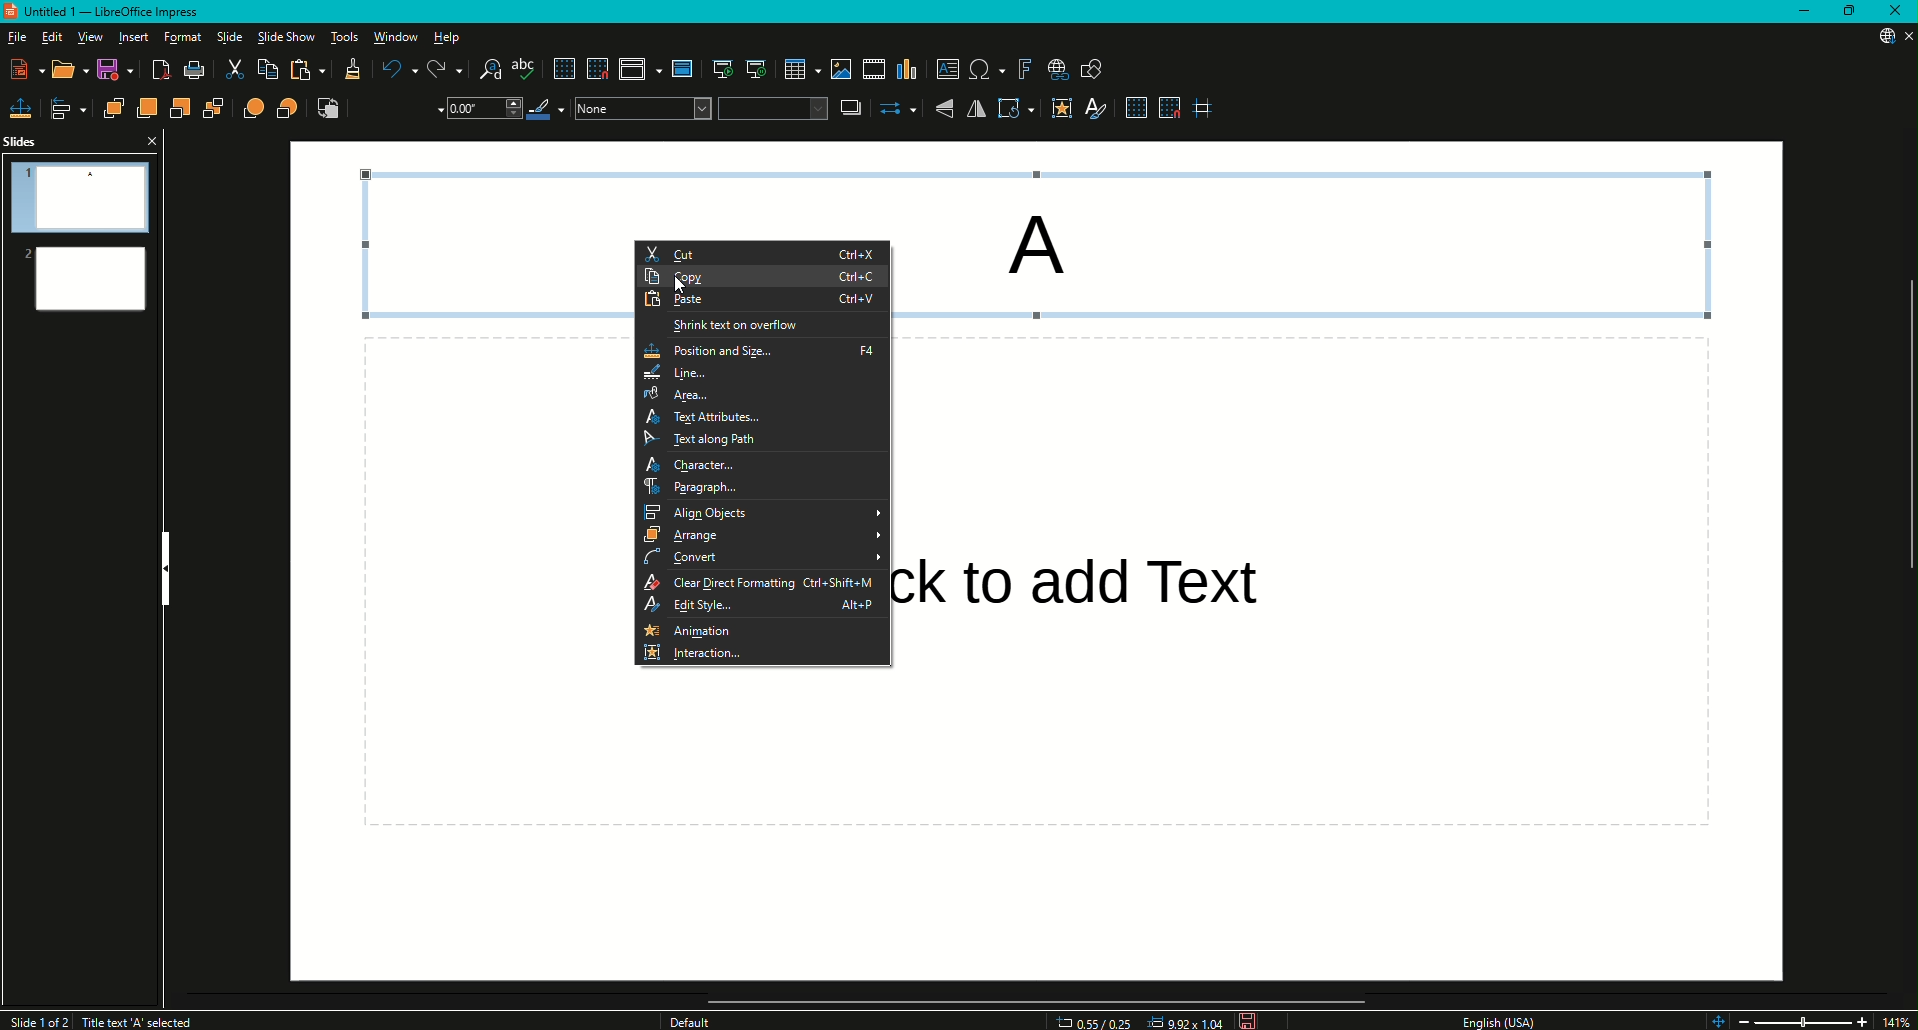  I want to click on Zoom In, so click(1862, 1018).